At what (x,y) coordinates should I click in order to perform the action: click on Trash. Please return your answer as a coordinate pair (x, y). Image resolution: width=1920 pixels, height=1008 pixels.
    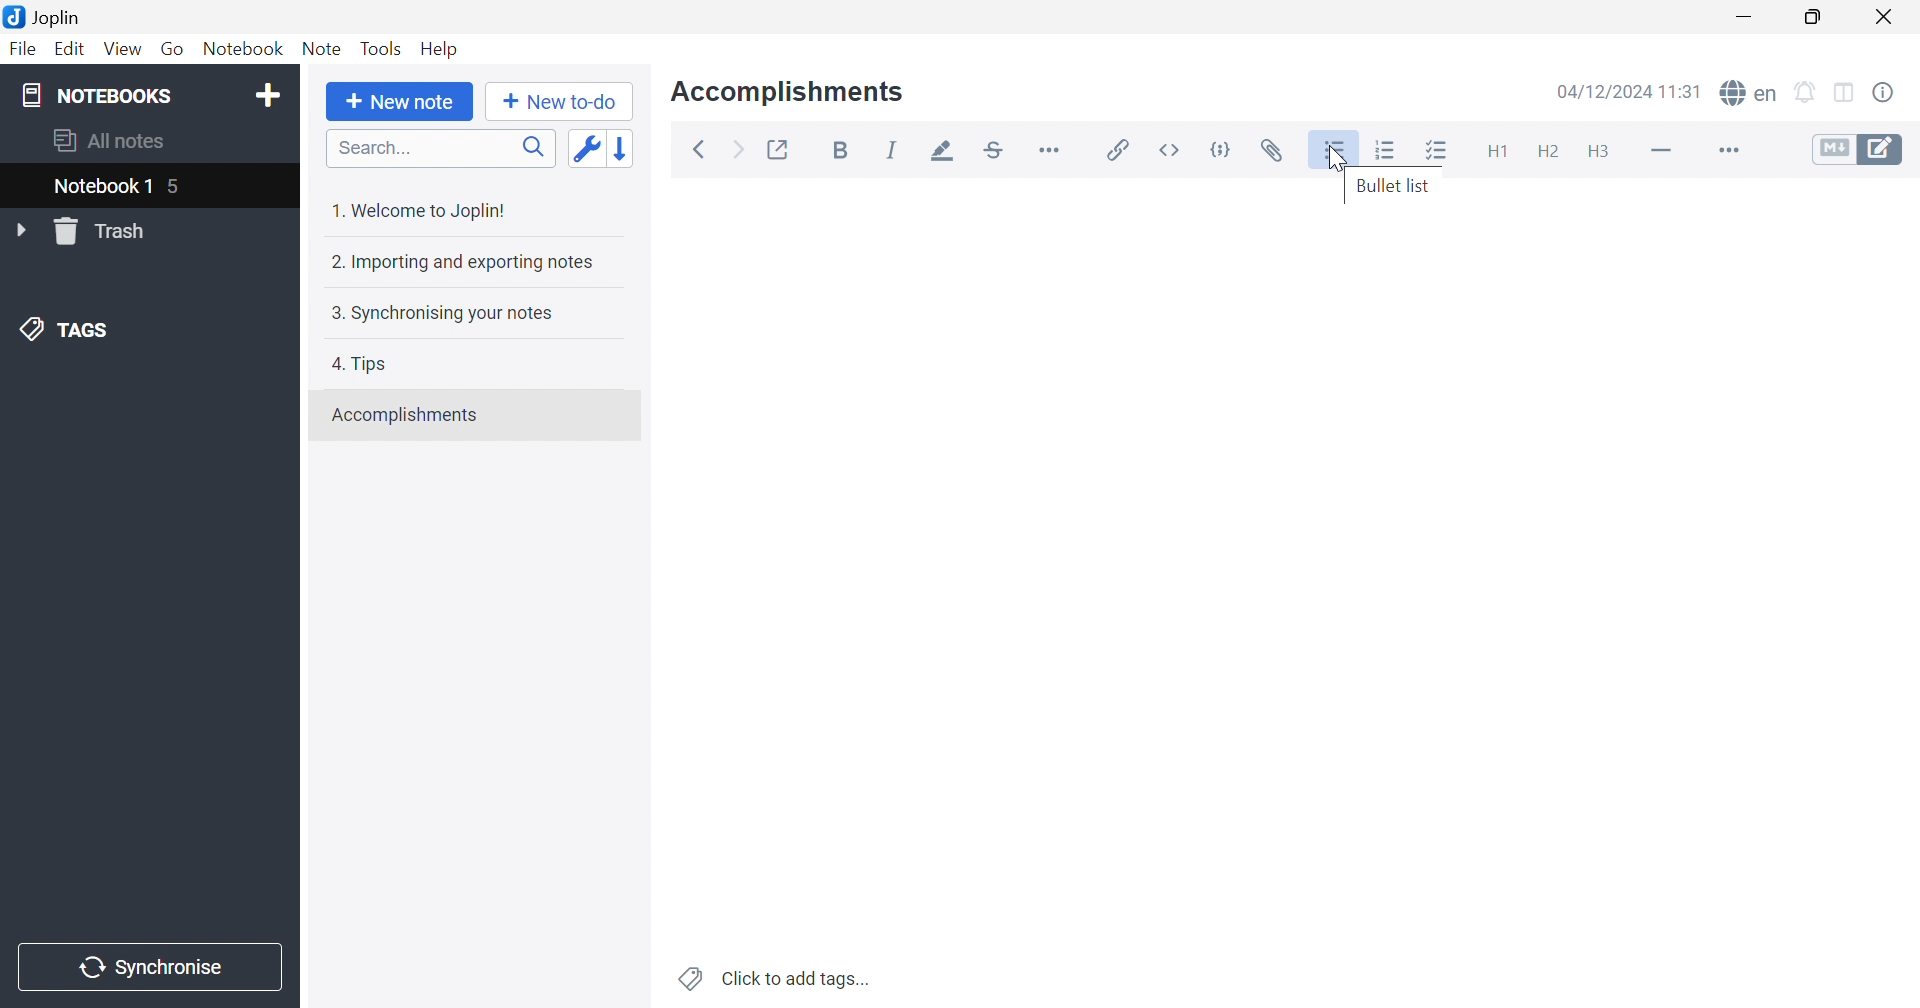
    Looking at the image, I should click on (106, 231).